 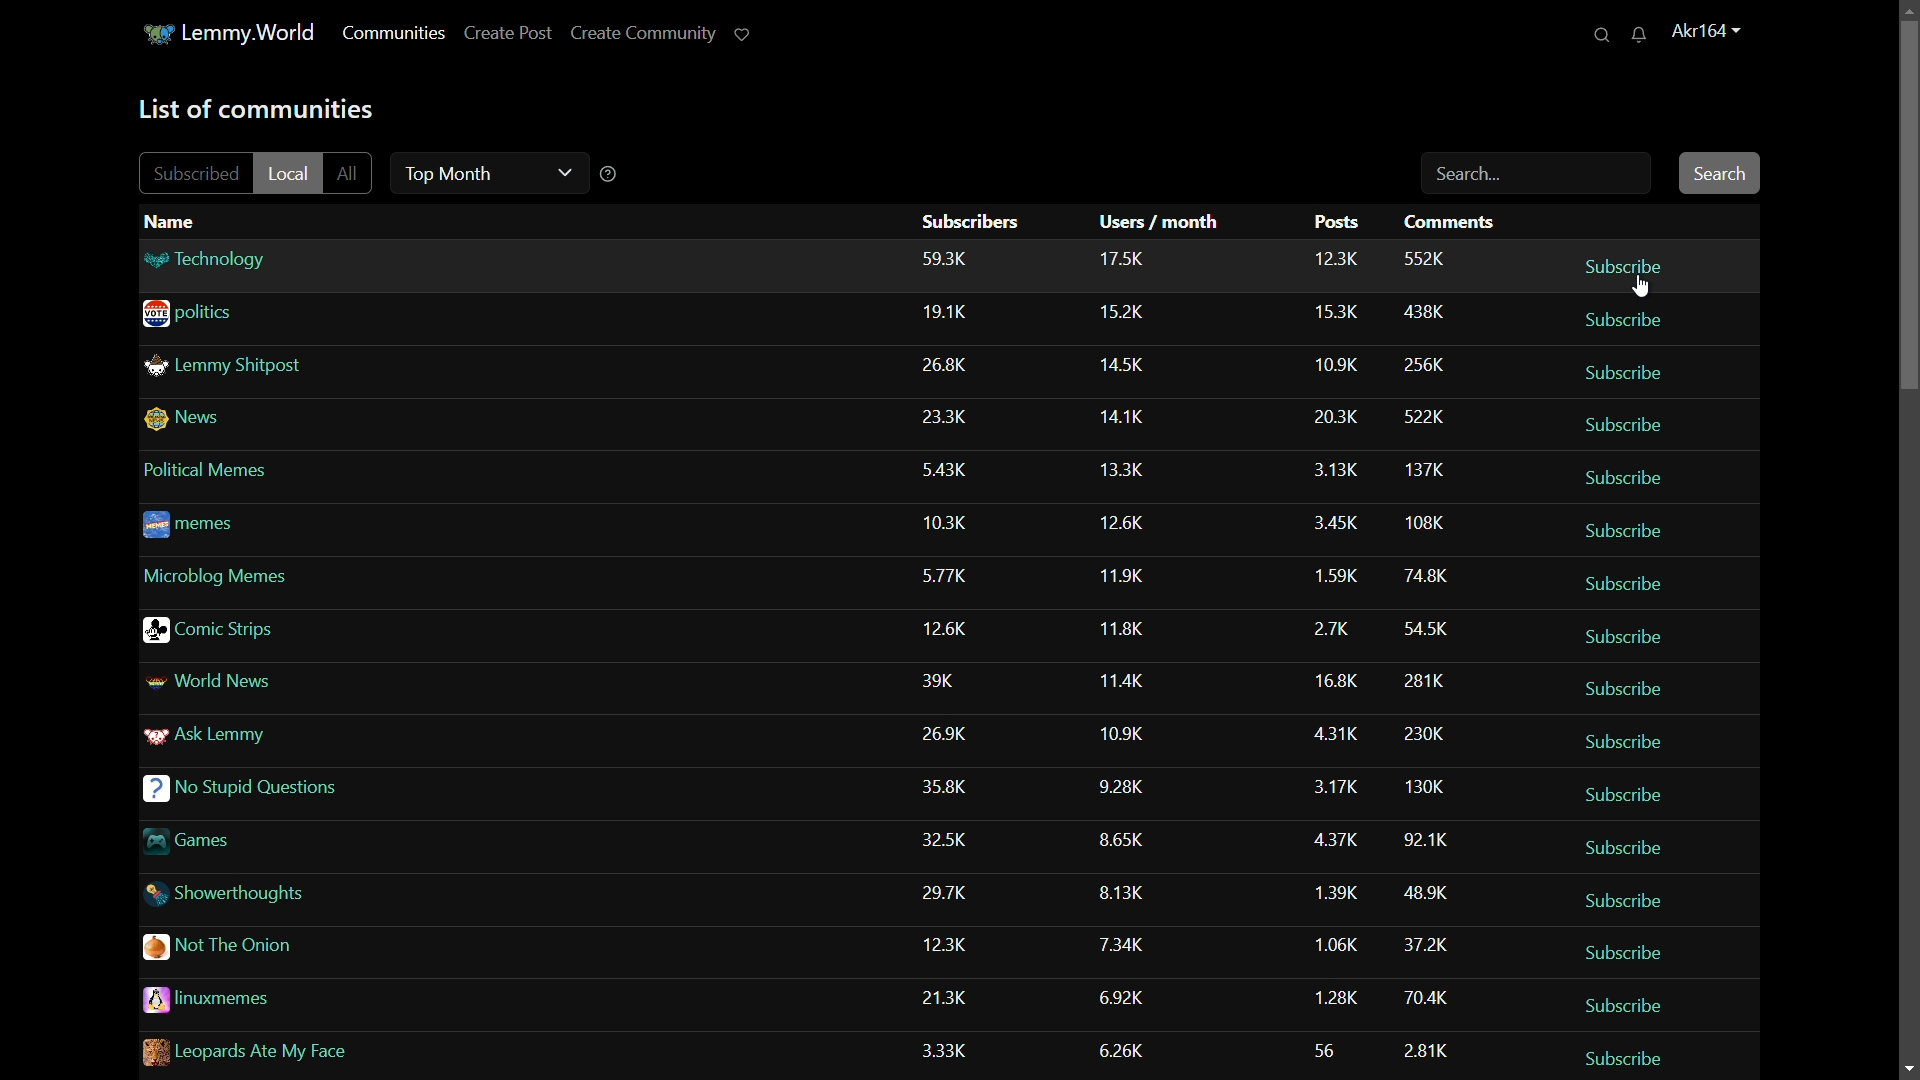 What do you see at coordinates (1125, 945) in the screenshot?
I see `user per month` at bounding box center [1125, 945].